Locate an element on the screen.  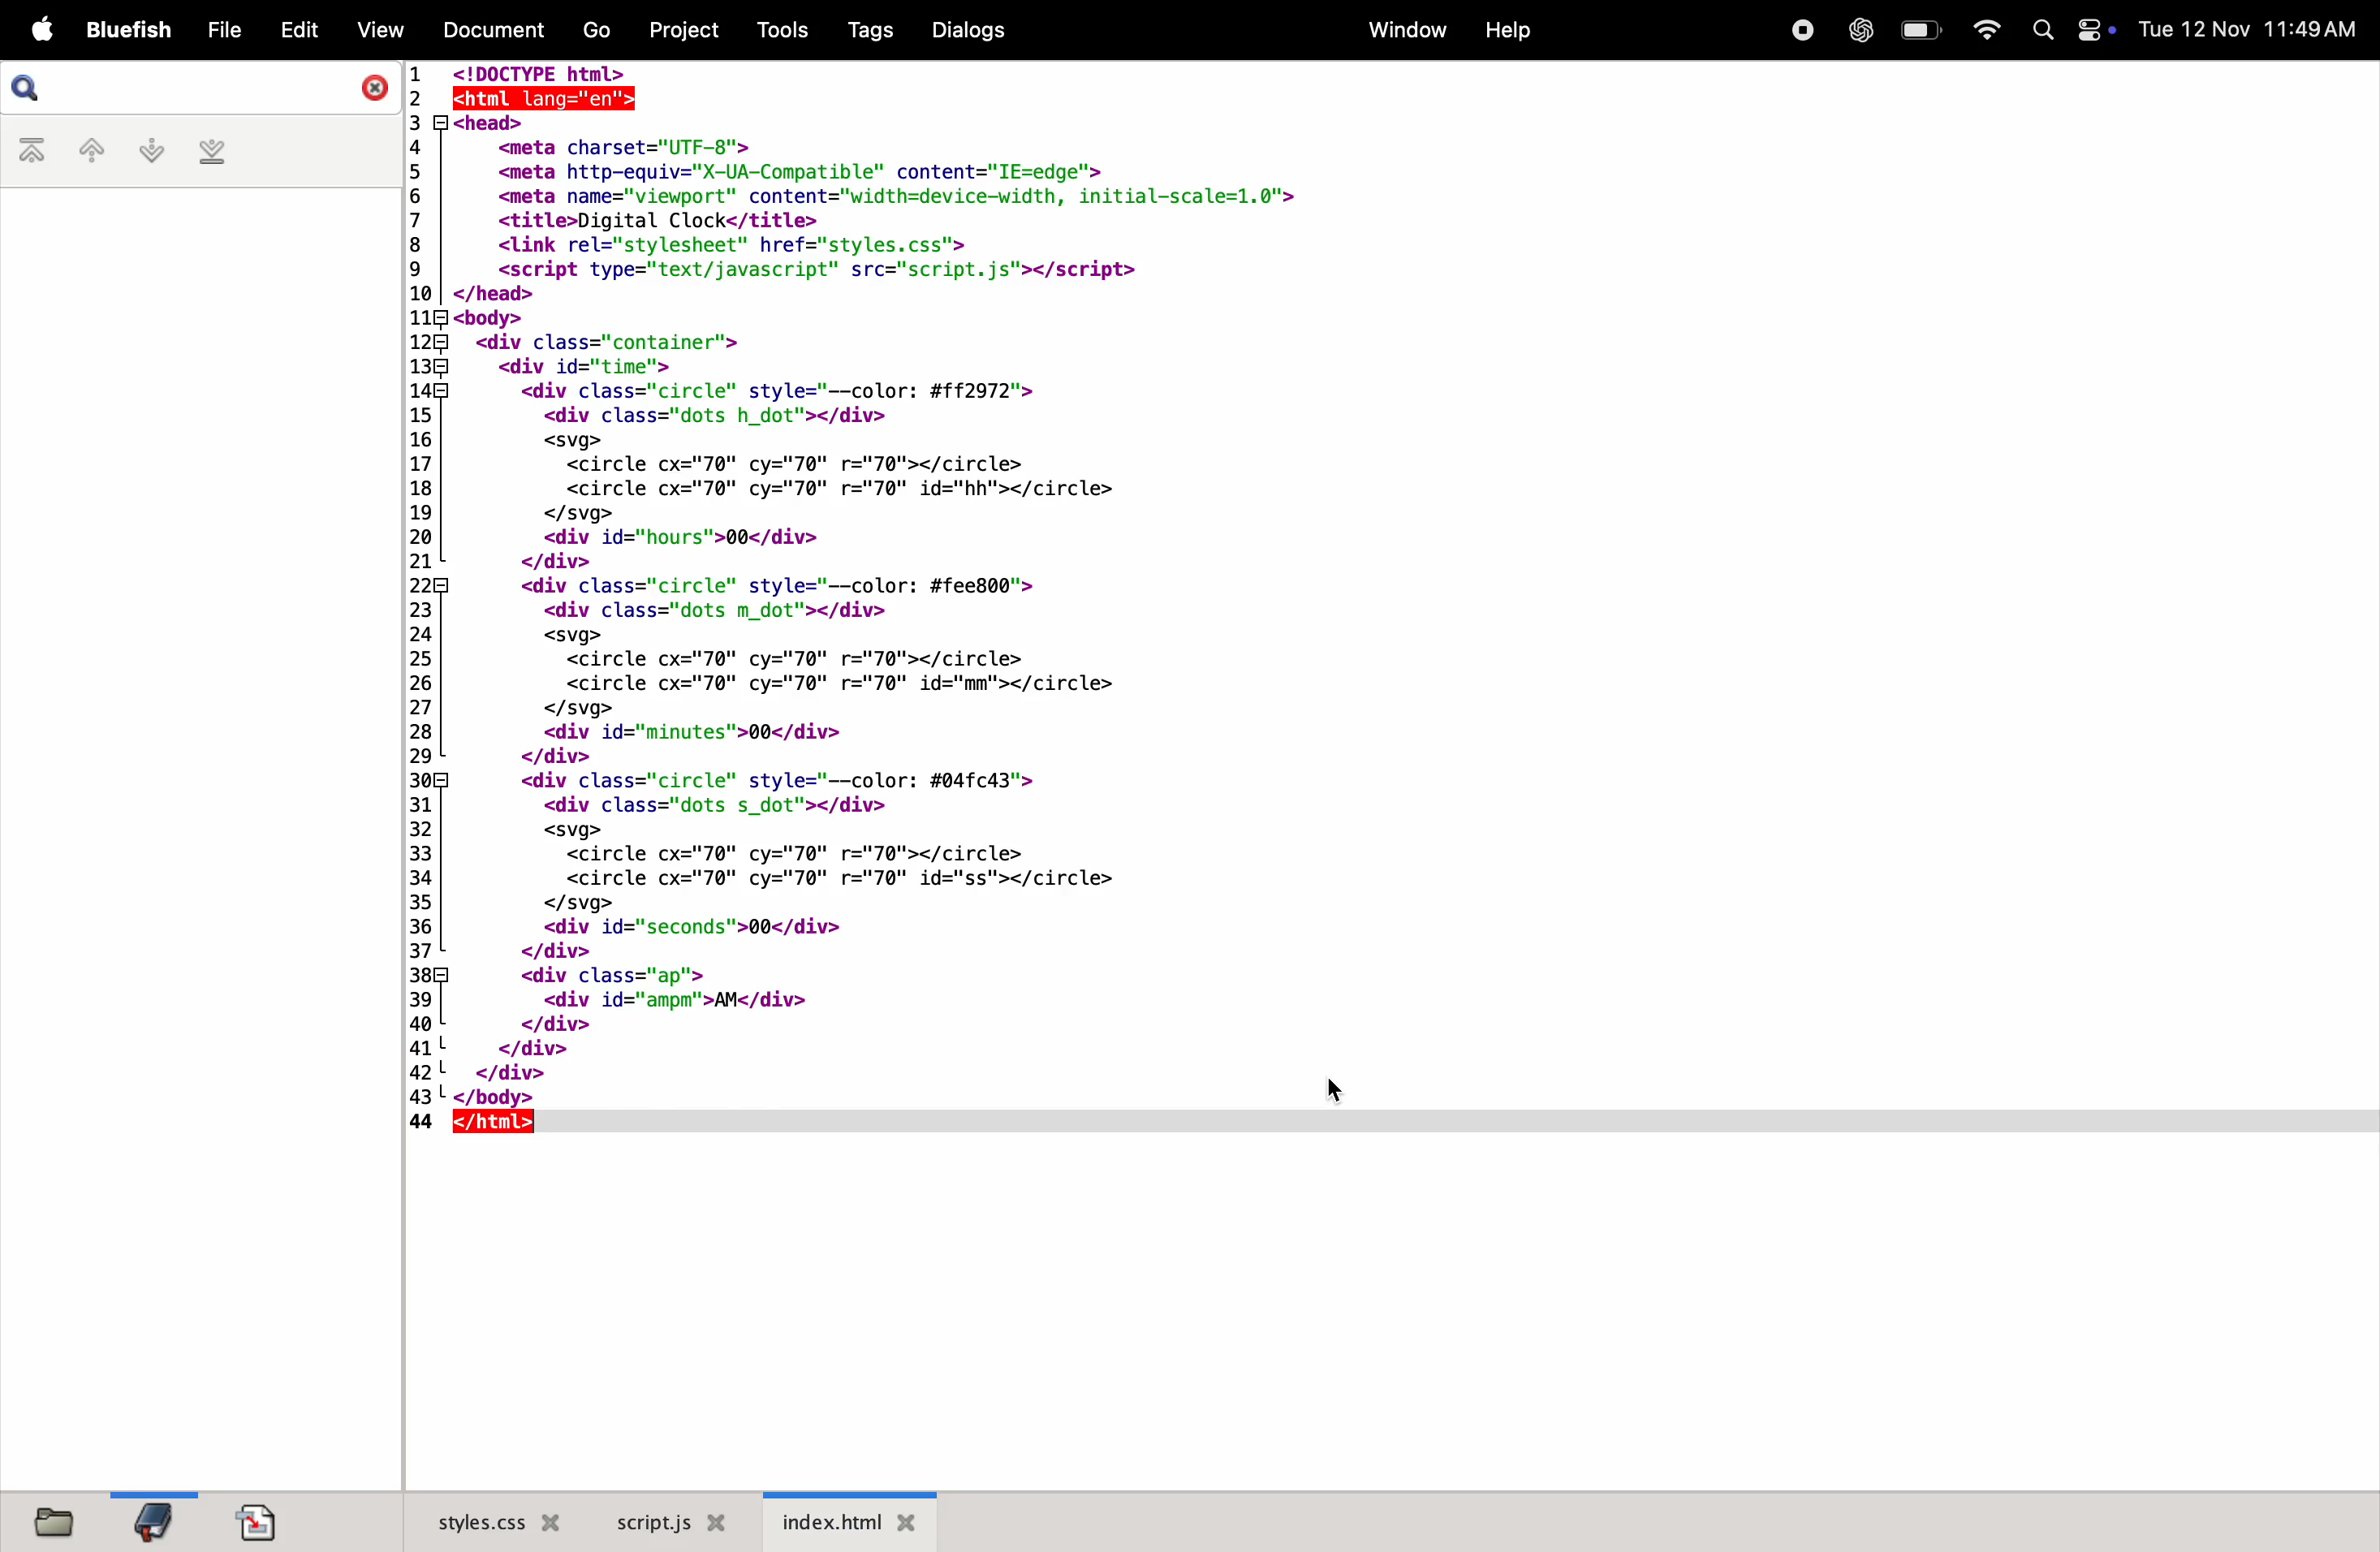
window is located at coordinates (1406, 28).